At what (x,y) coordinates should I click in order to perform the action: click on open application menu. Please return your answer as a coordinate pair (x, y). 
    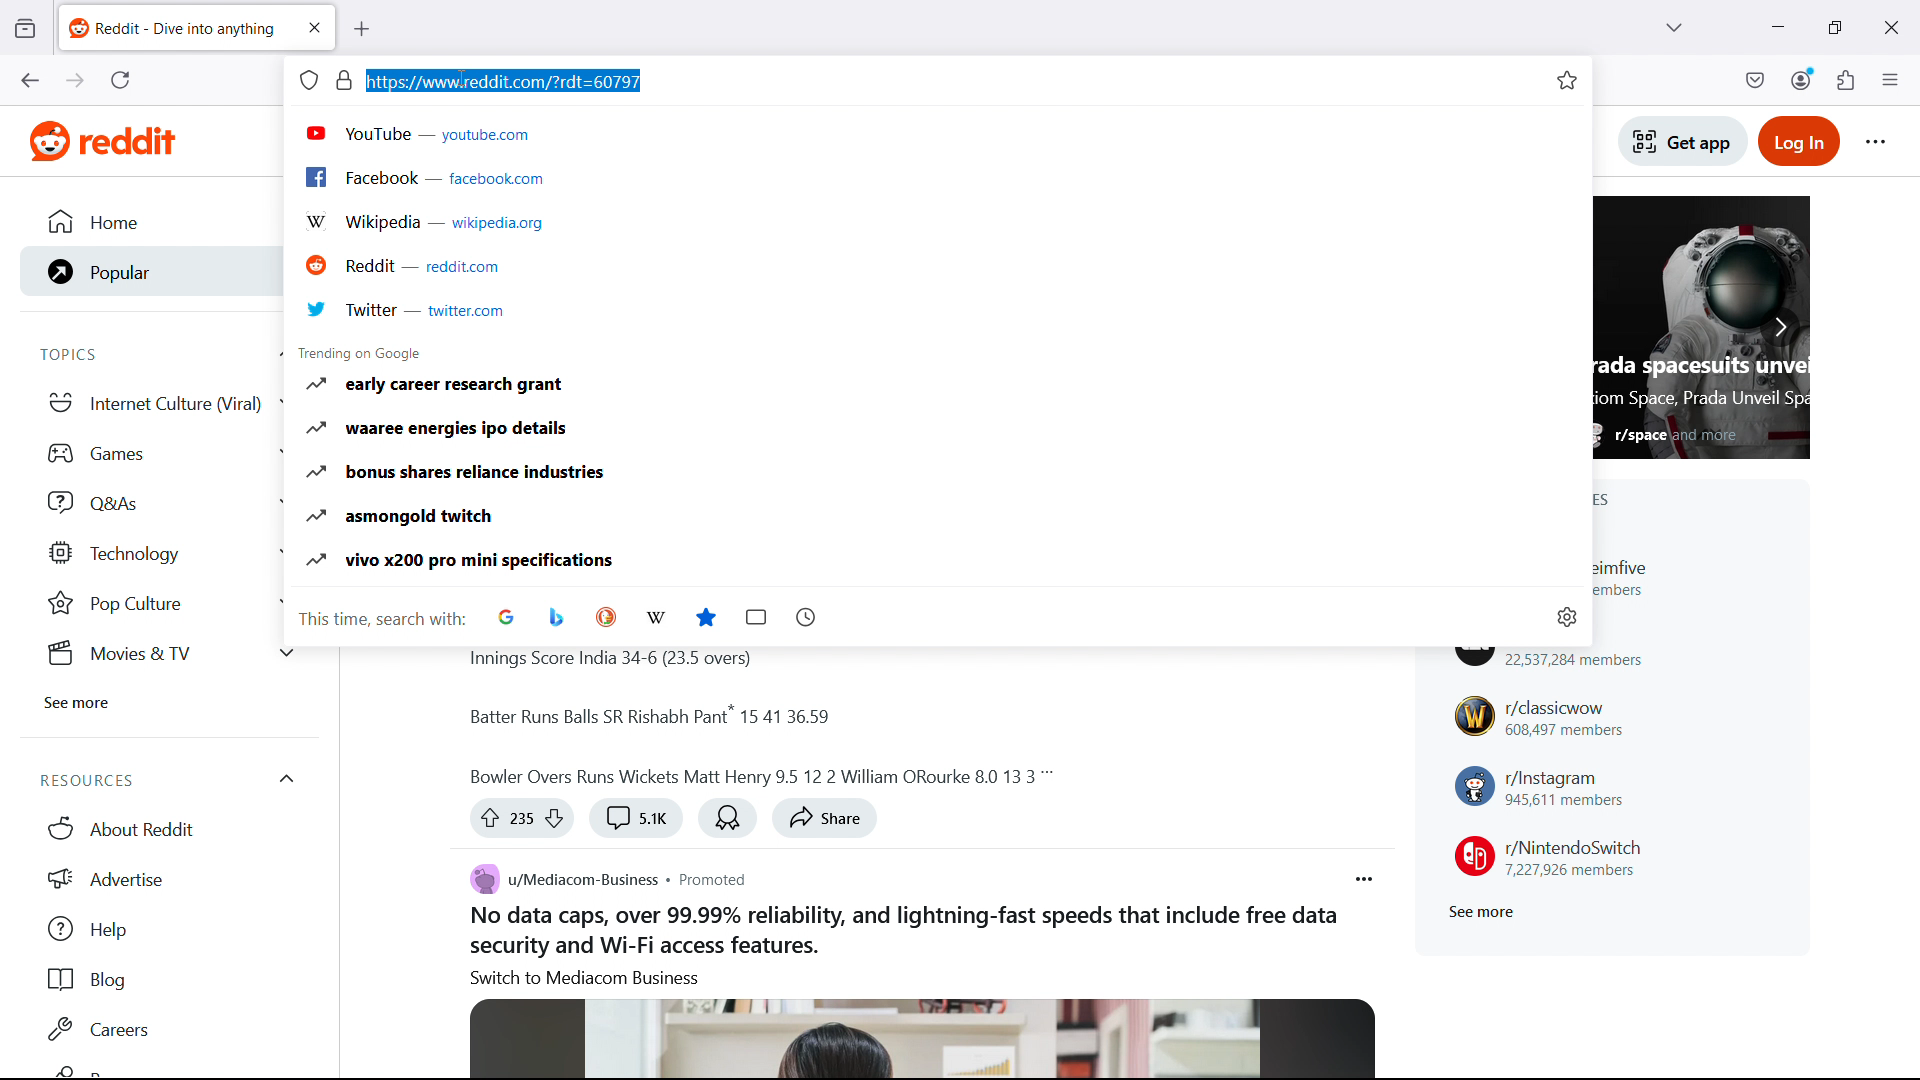
    Looking at the image, I should click on (1889, 79).